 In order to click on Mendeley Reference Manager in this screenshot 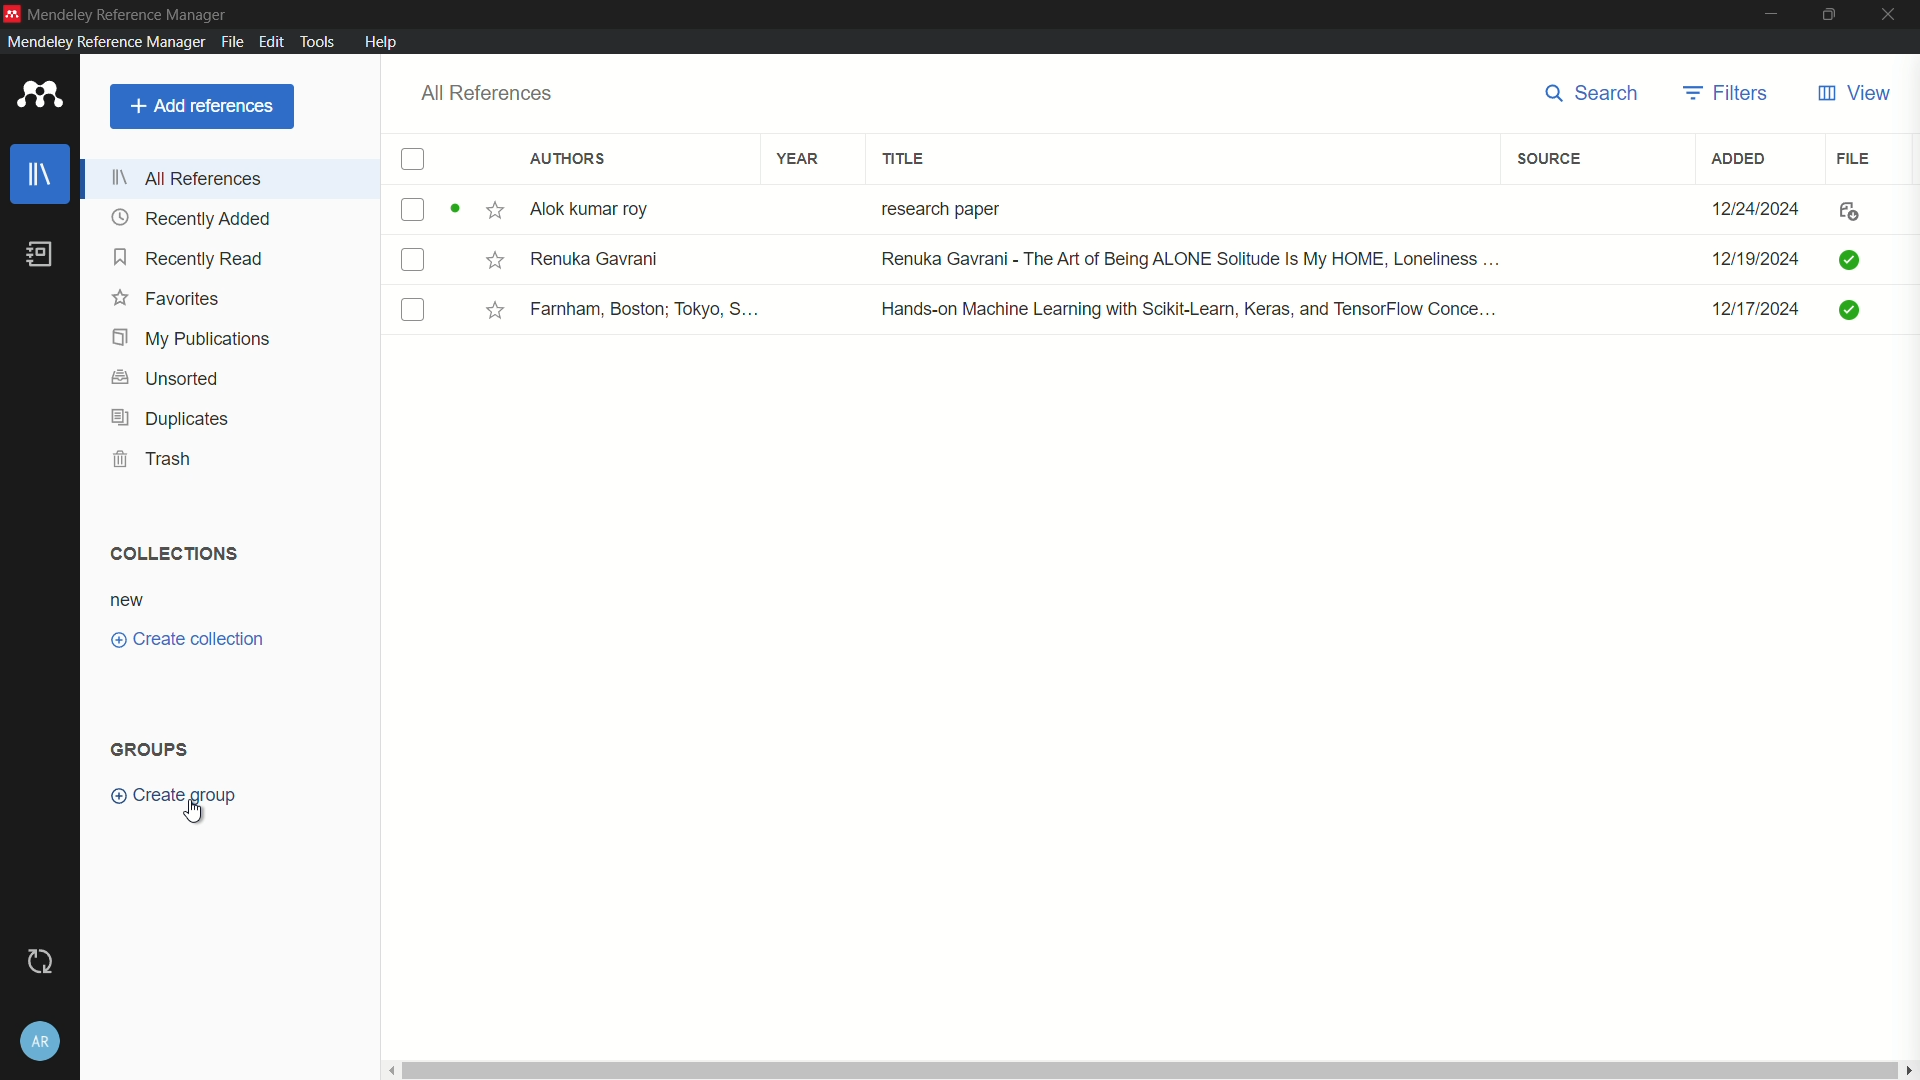, I will do `click(126, 12)`.